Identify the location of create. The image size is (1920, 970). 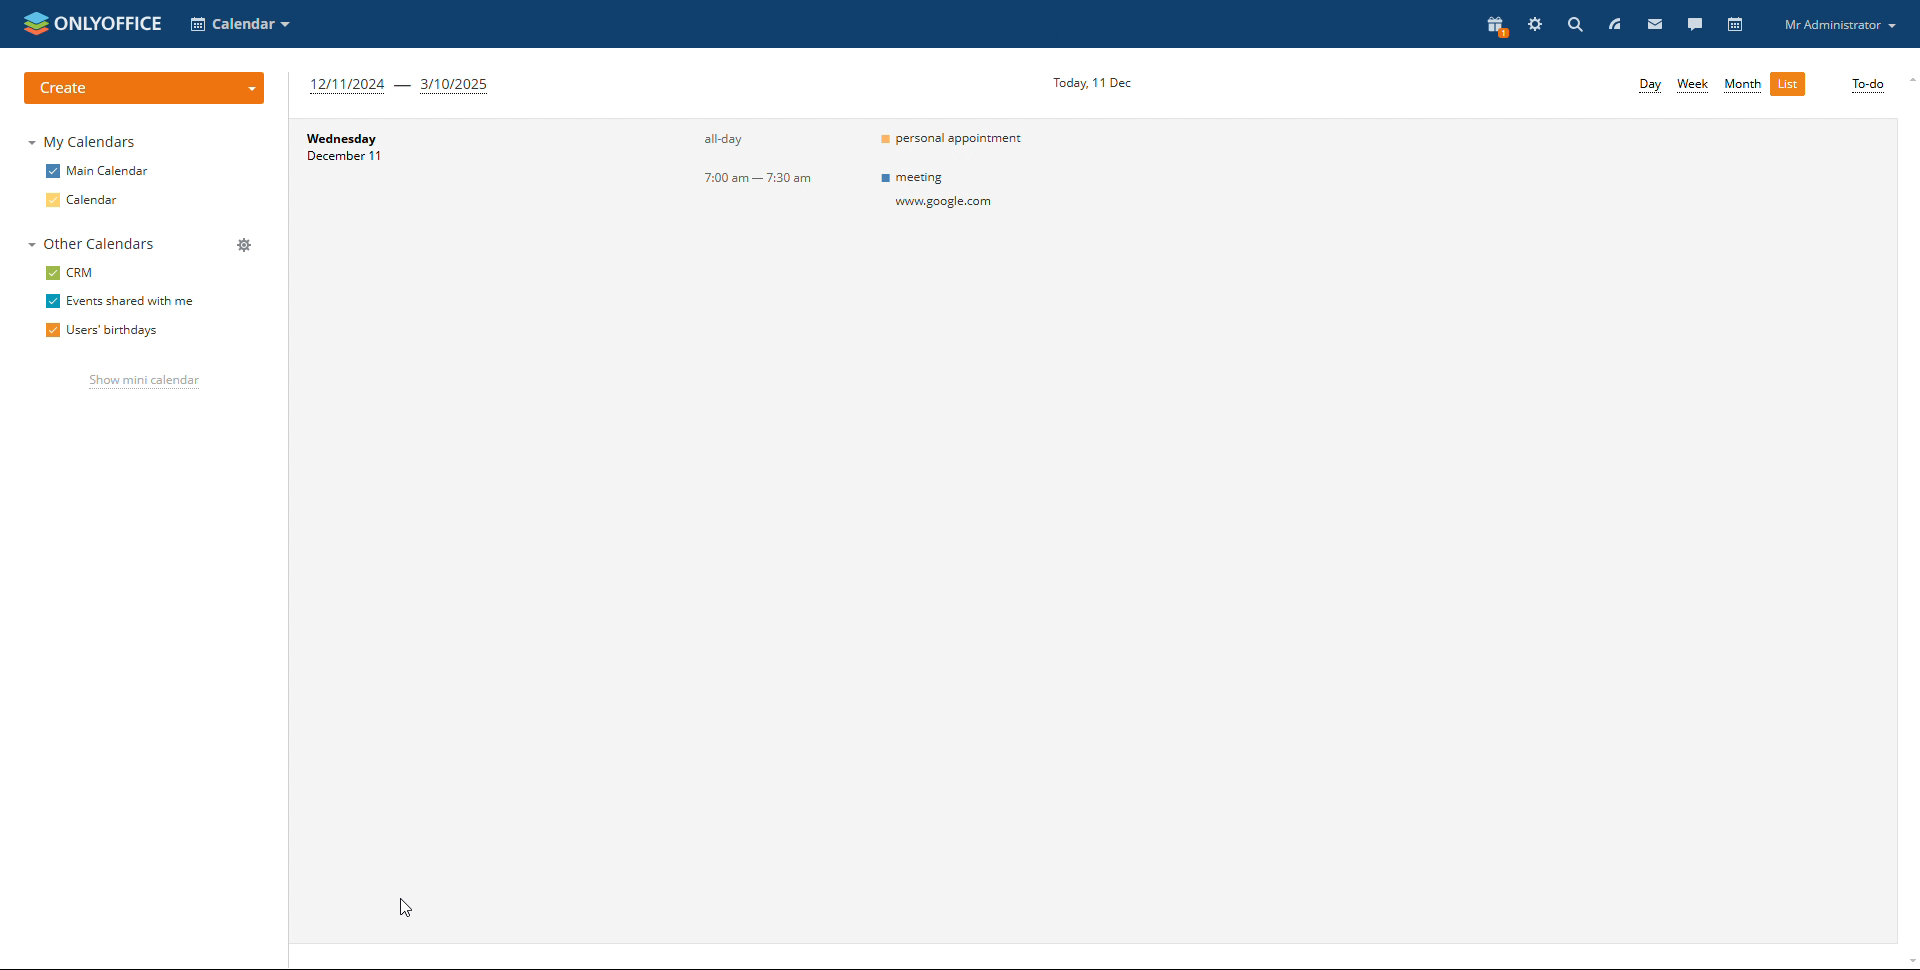
(143, 89).